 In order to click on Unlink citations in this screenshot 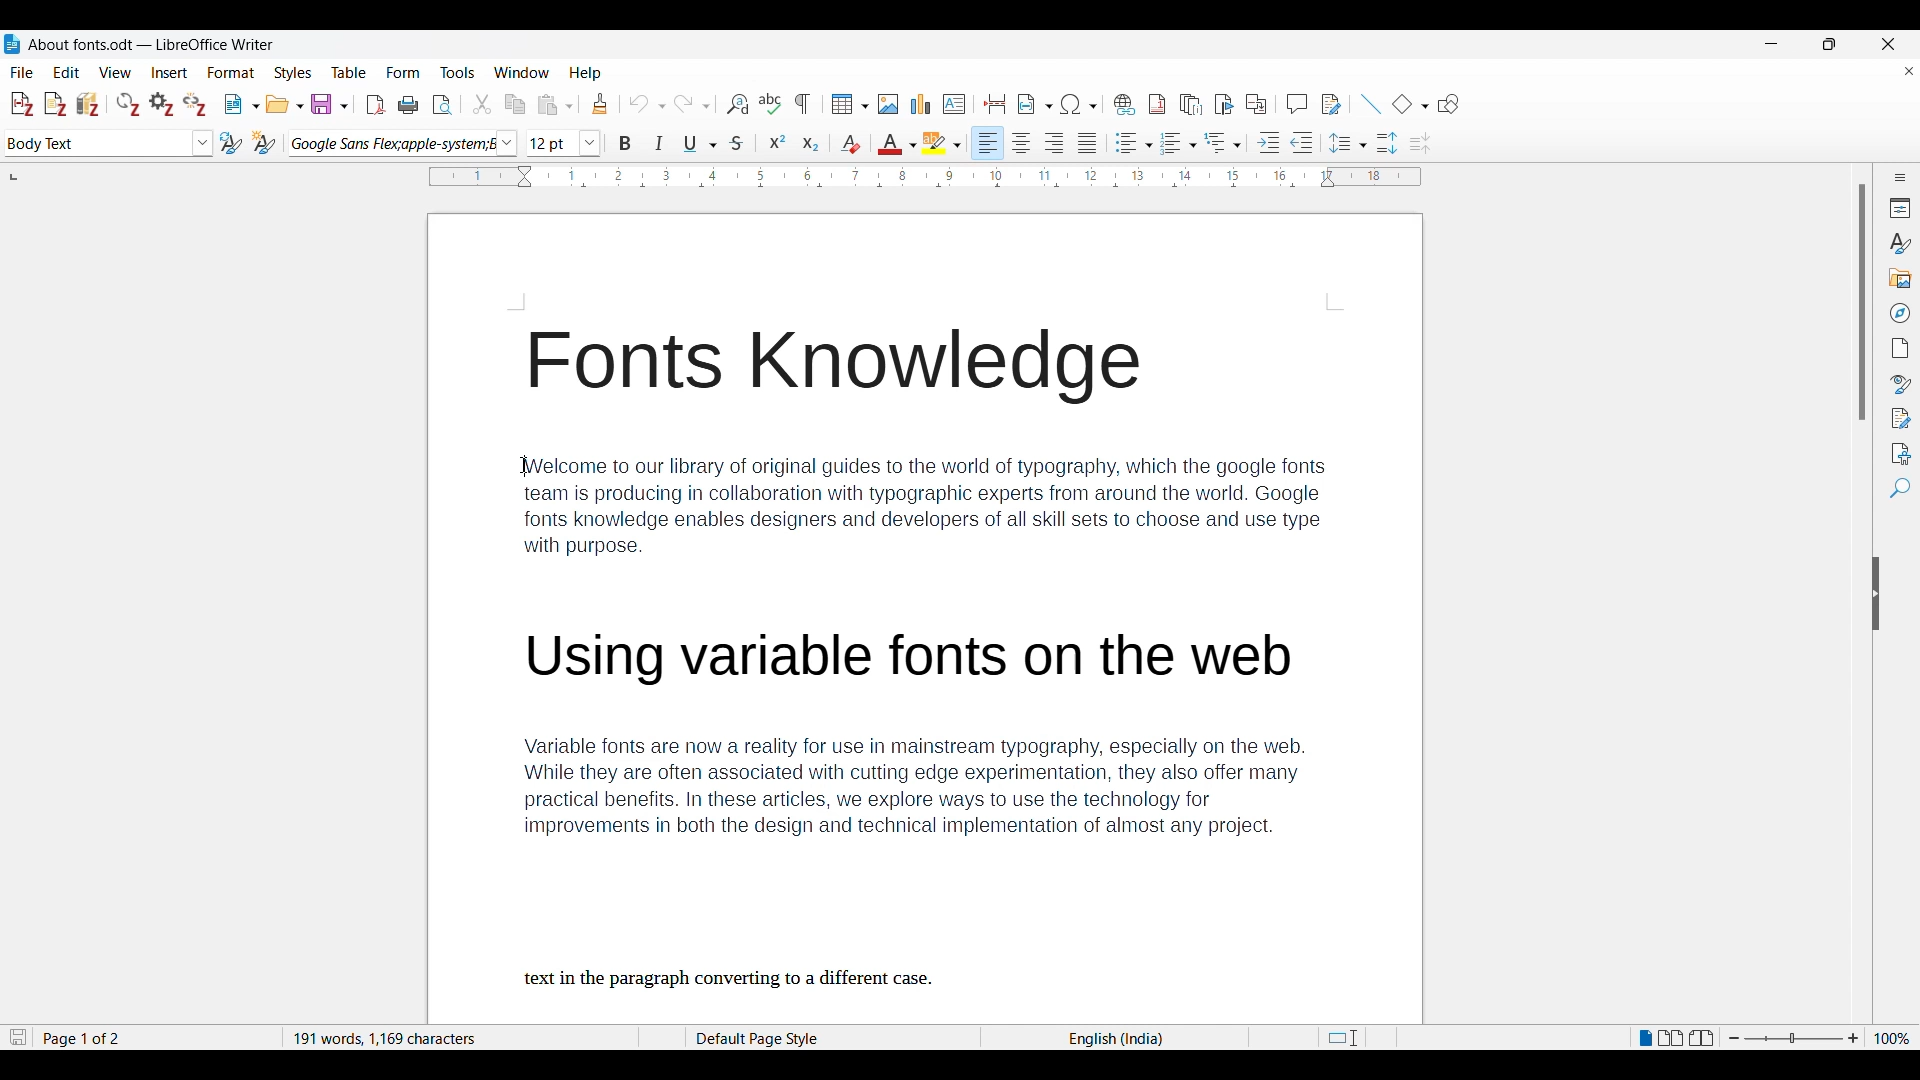, I will do `click(195, 104)`.